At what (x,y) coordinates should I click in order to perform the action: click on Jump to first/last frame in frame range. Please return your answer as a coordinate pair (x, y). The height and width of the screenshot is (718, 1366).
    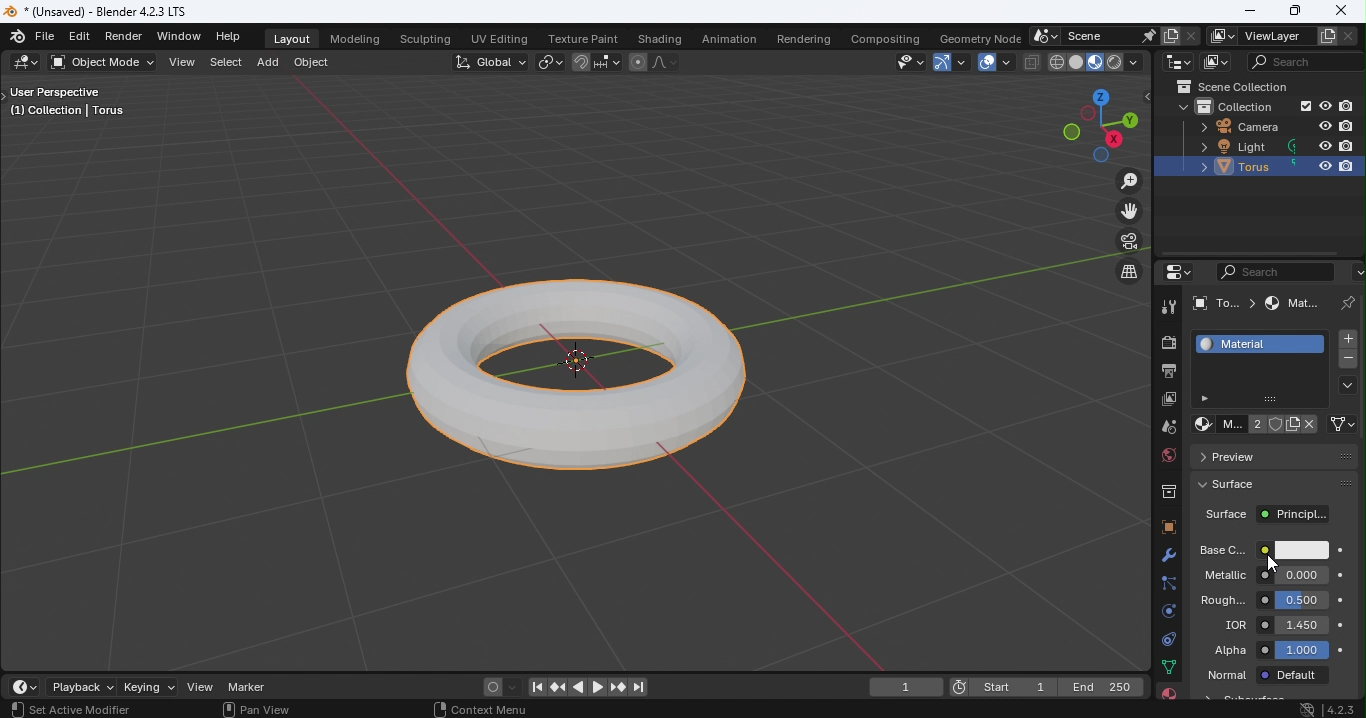
    Looking at the image, I should click on (532, 689).